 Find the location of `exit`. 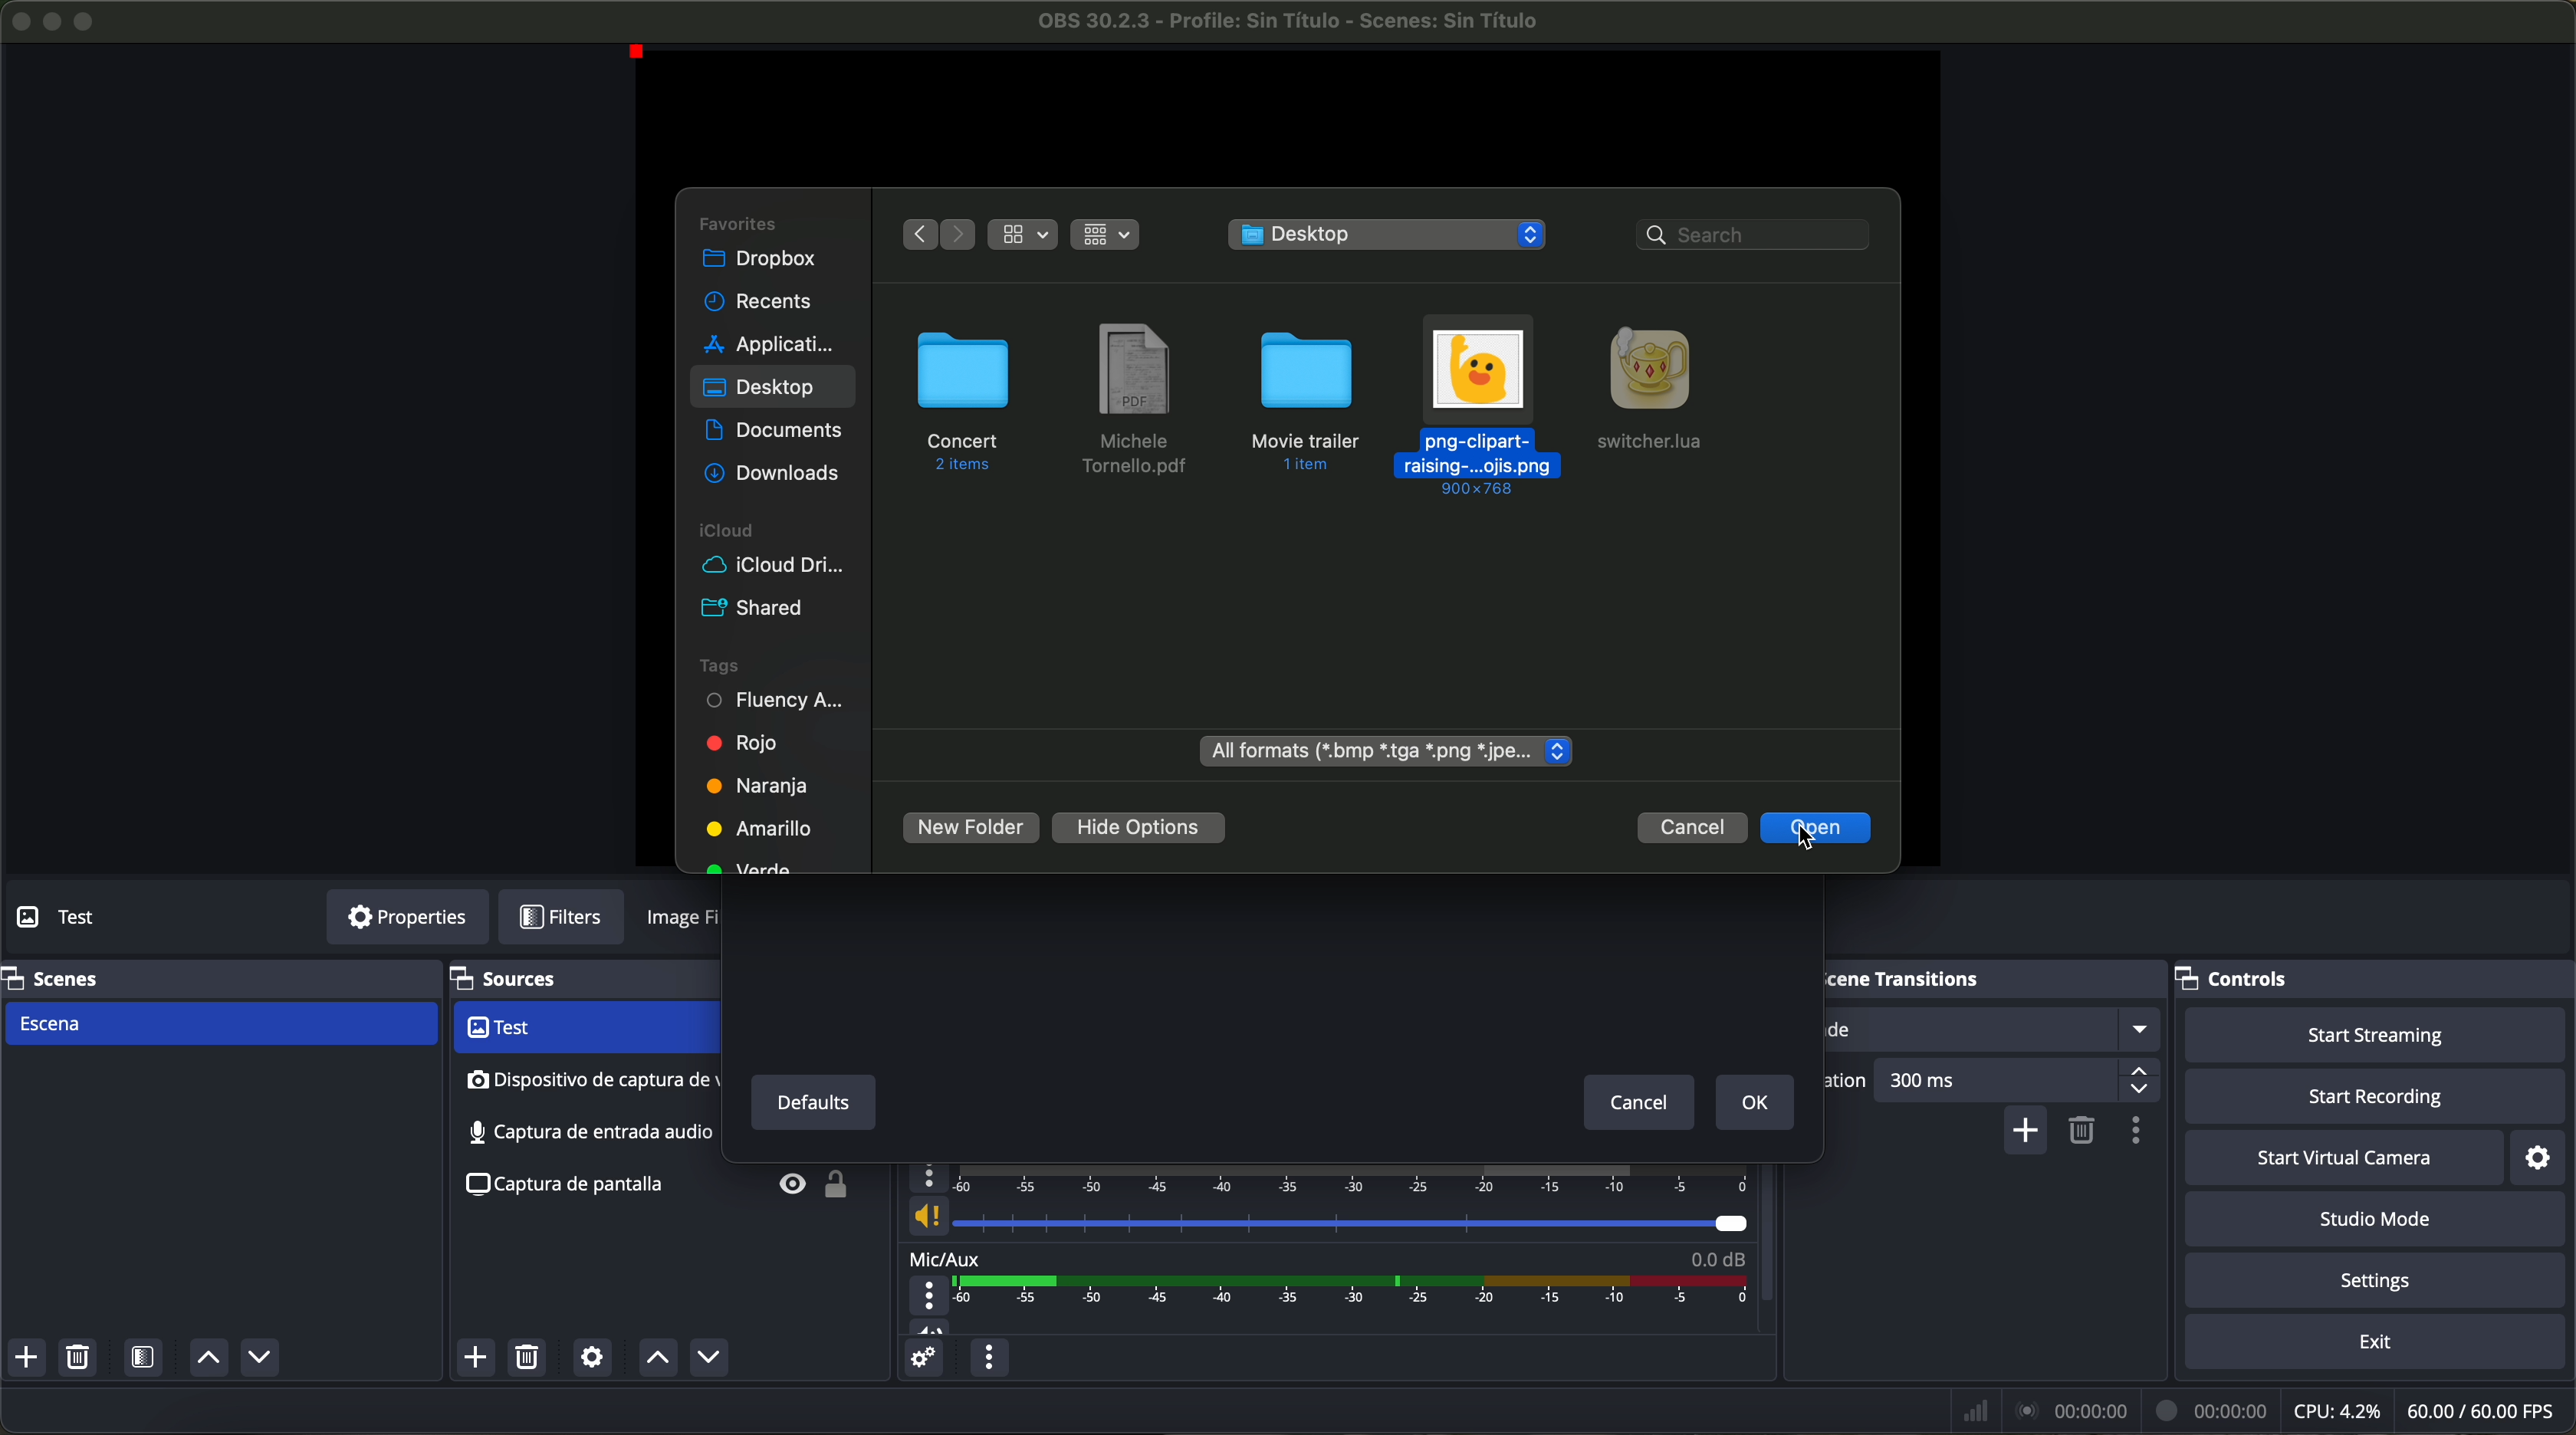

exit is located at coordinates (2378, 1344).